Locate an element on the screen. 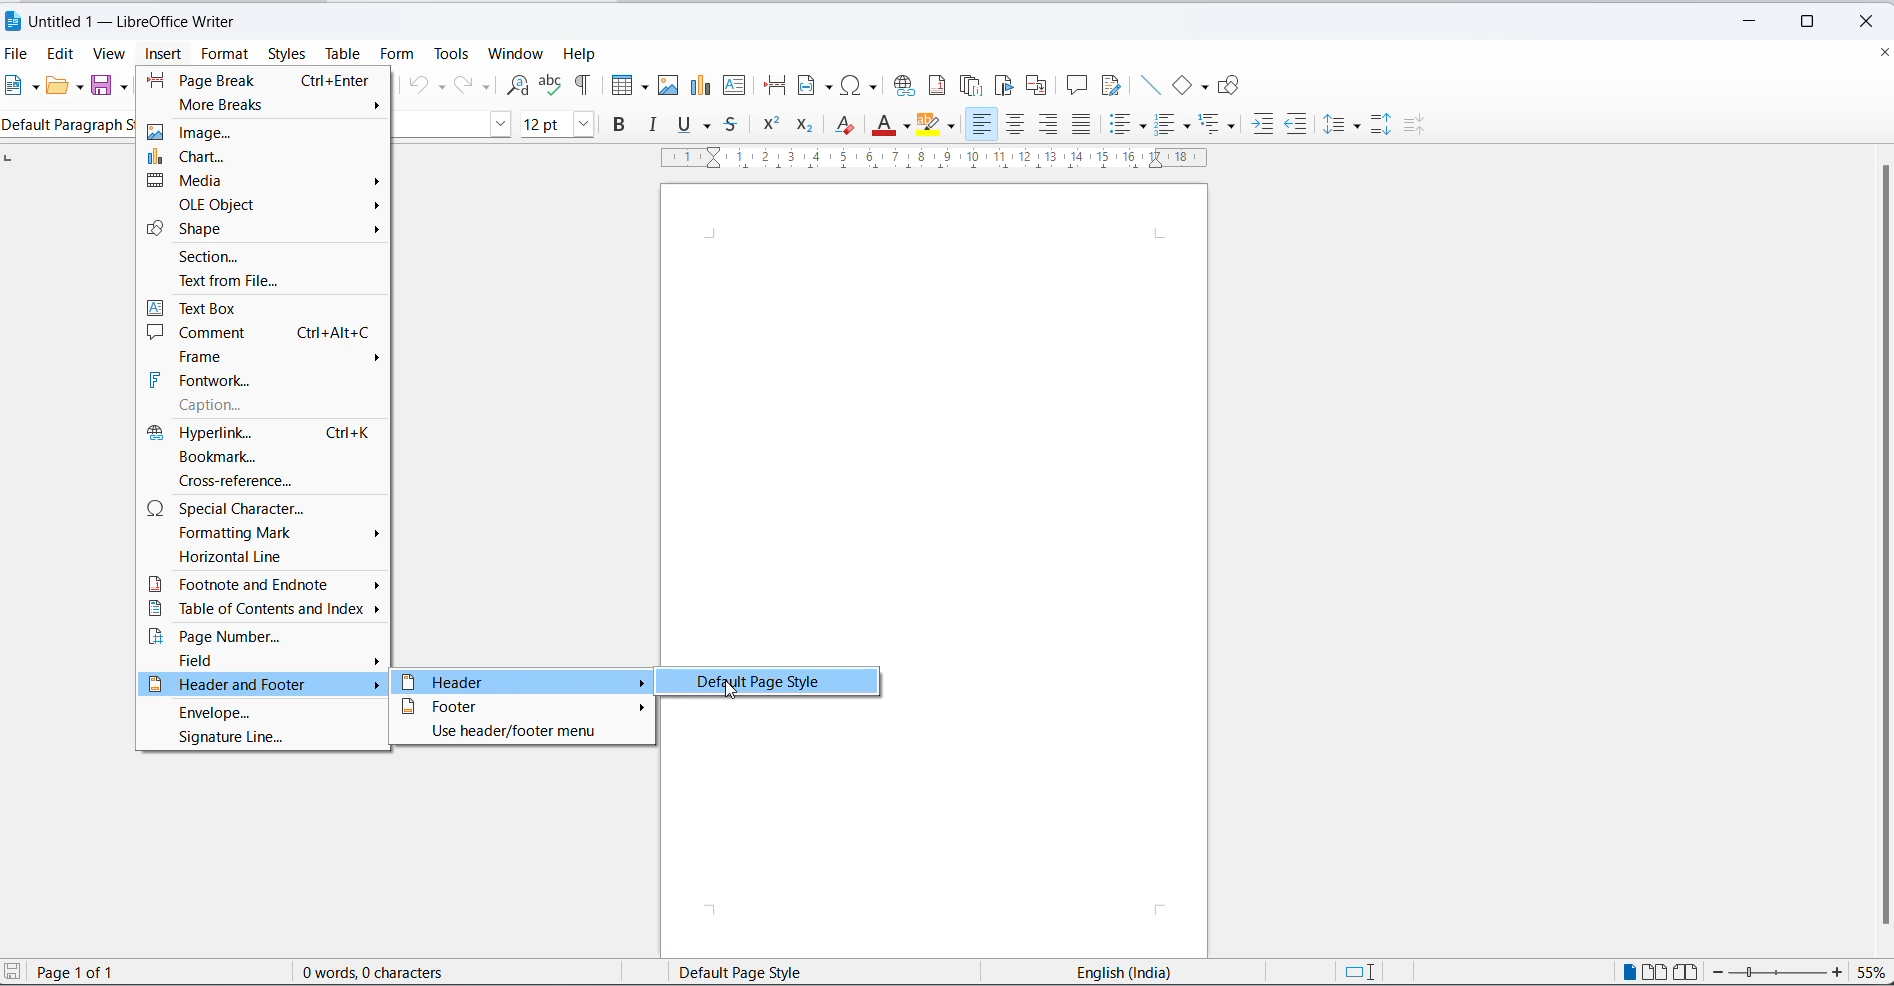  insert table is located at coordinates (617, 85).